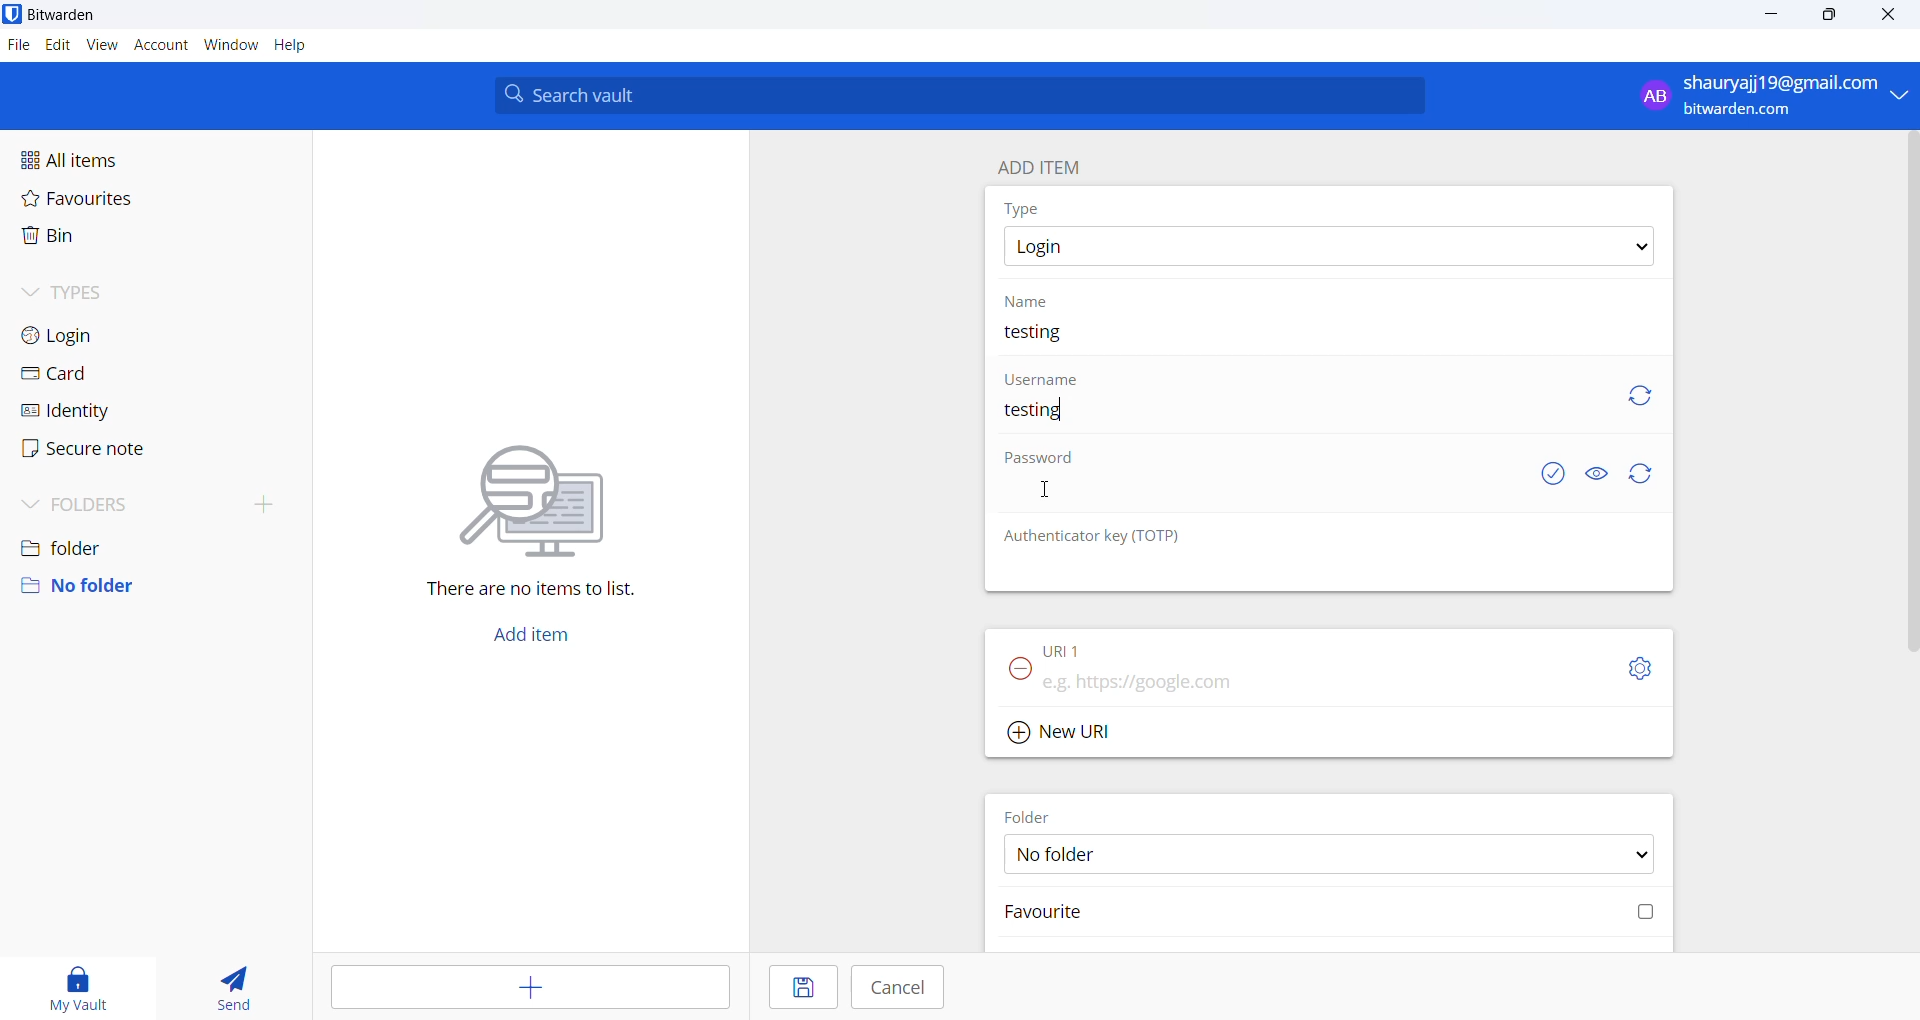  Describe the element at coordinates (1045, 489) in the screenshot. I see `cursor` at that location.